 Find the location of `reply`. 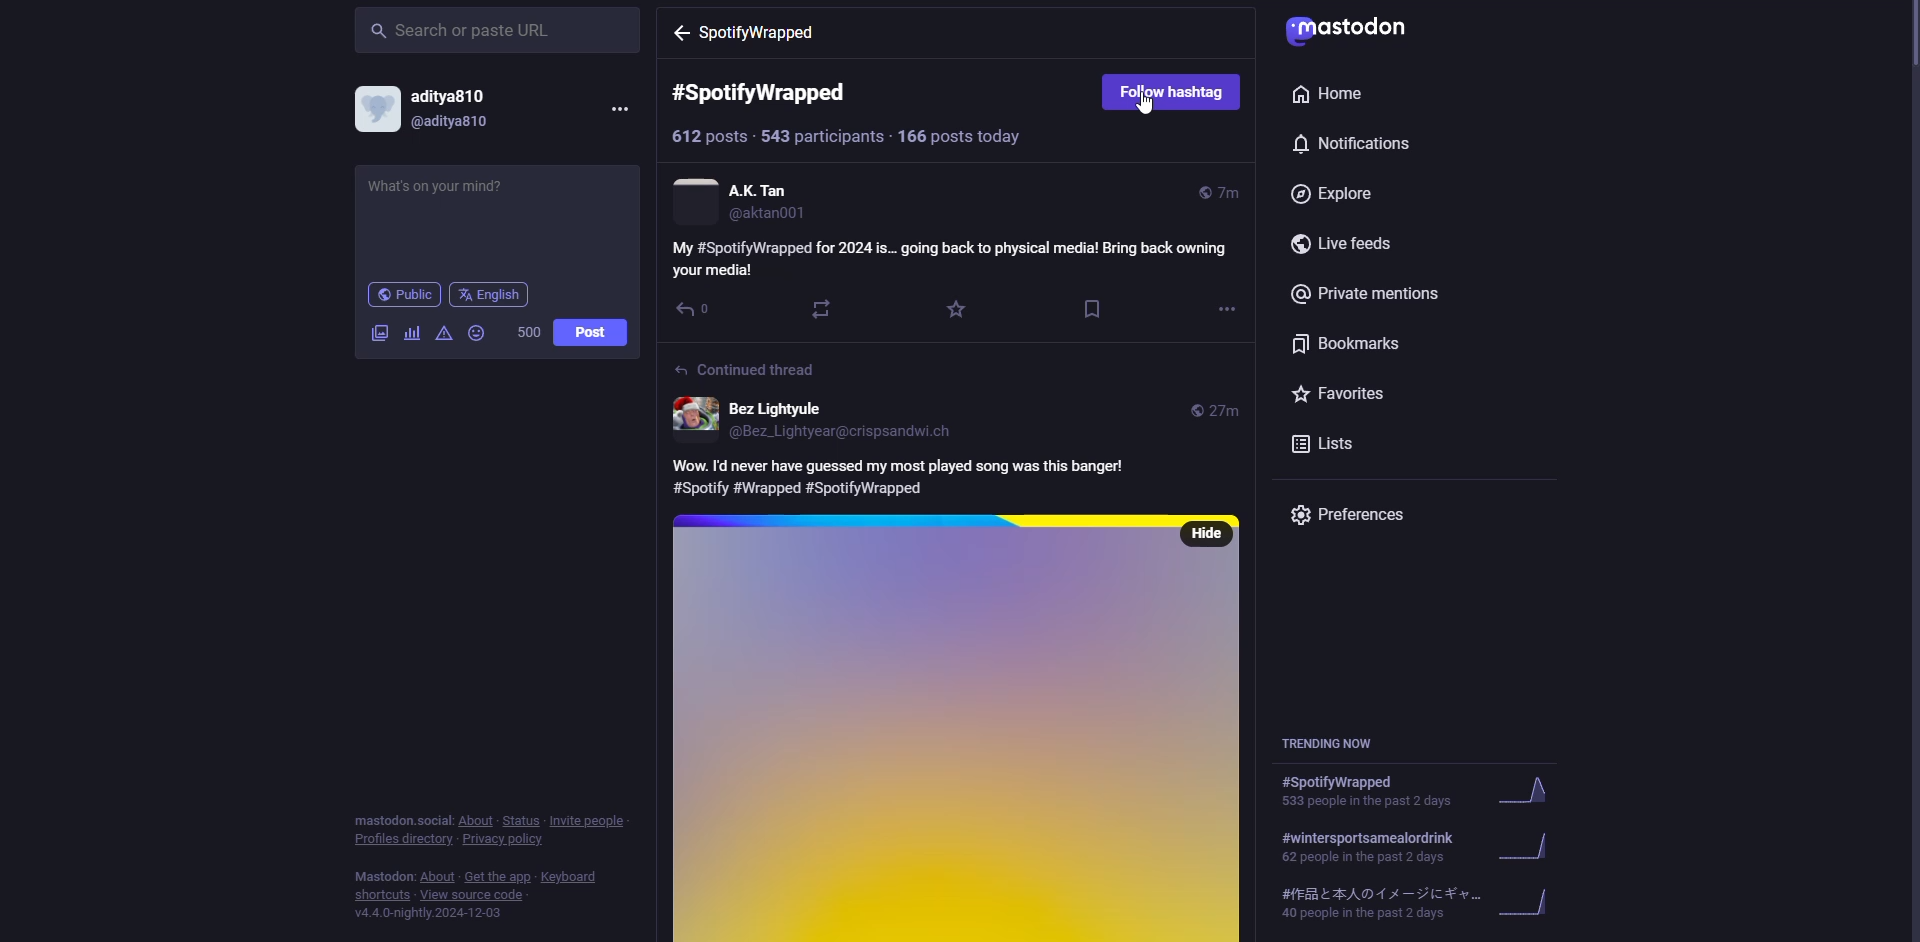

reply is located at coordinates (695, 310).